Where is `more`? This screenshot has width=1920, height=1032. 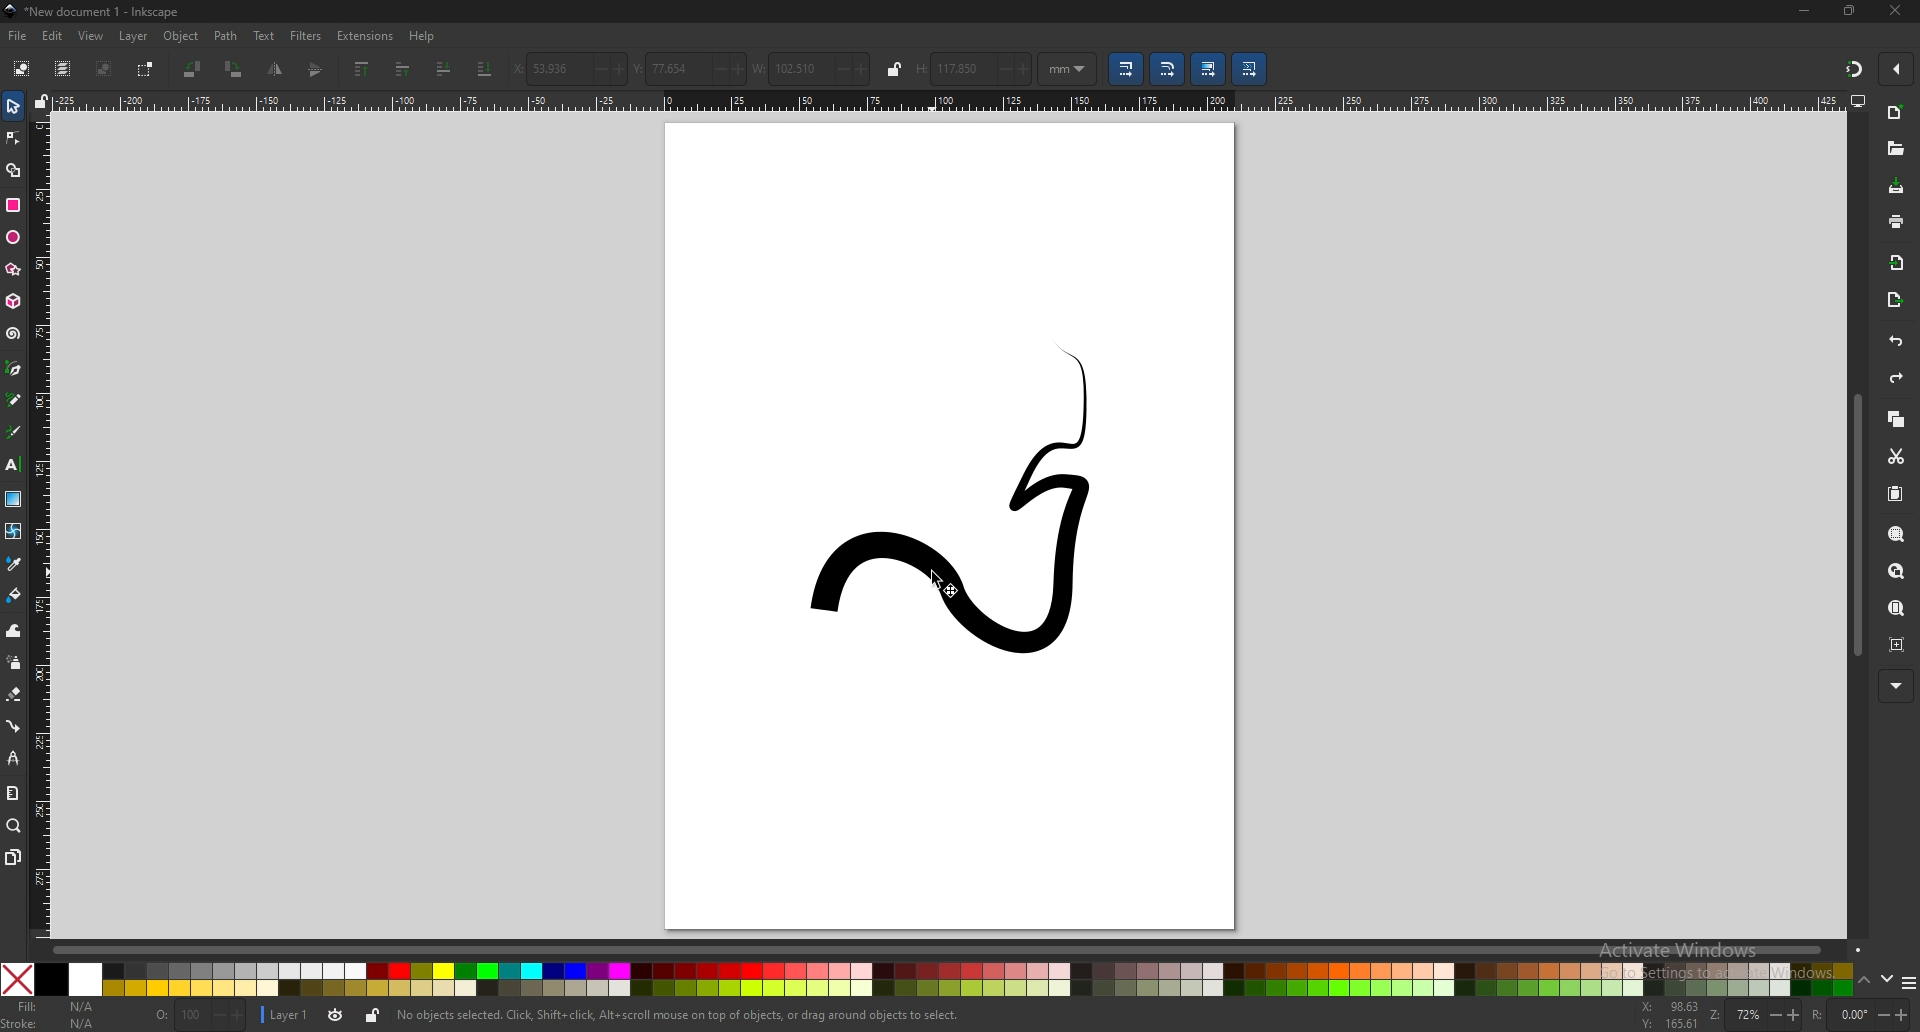
more is located at coordinates (1897, 685).